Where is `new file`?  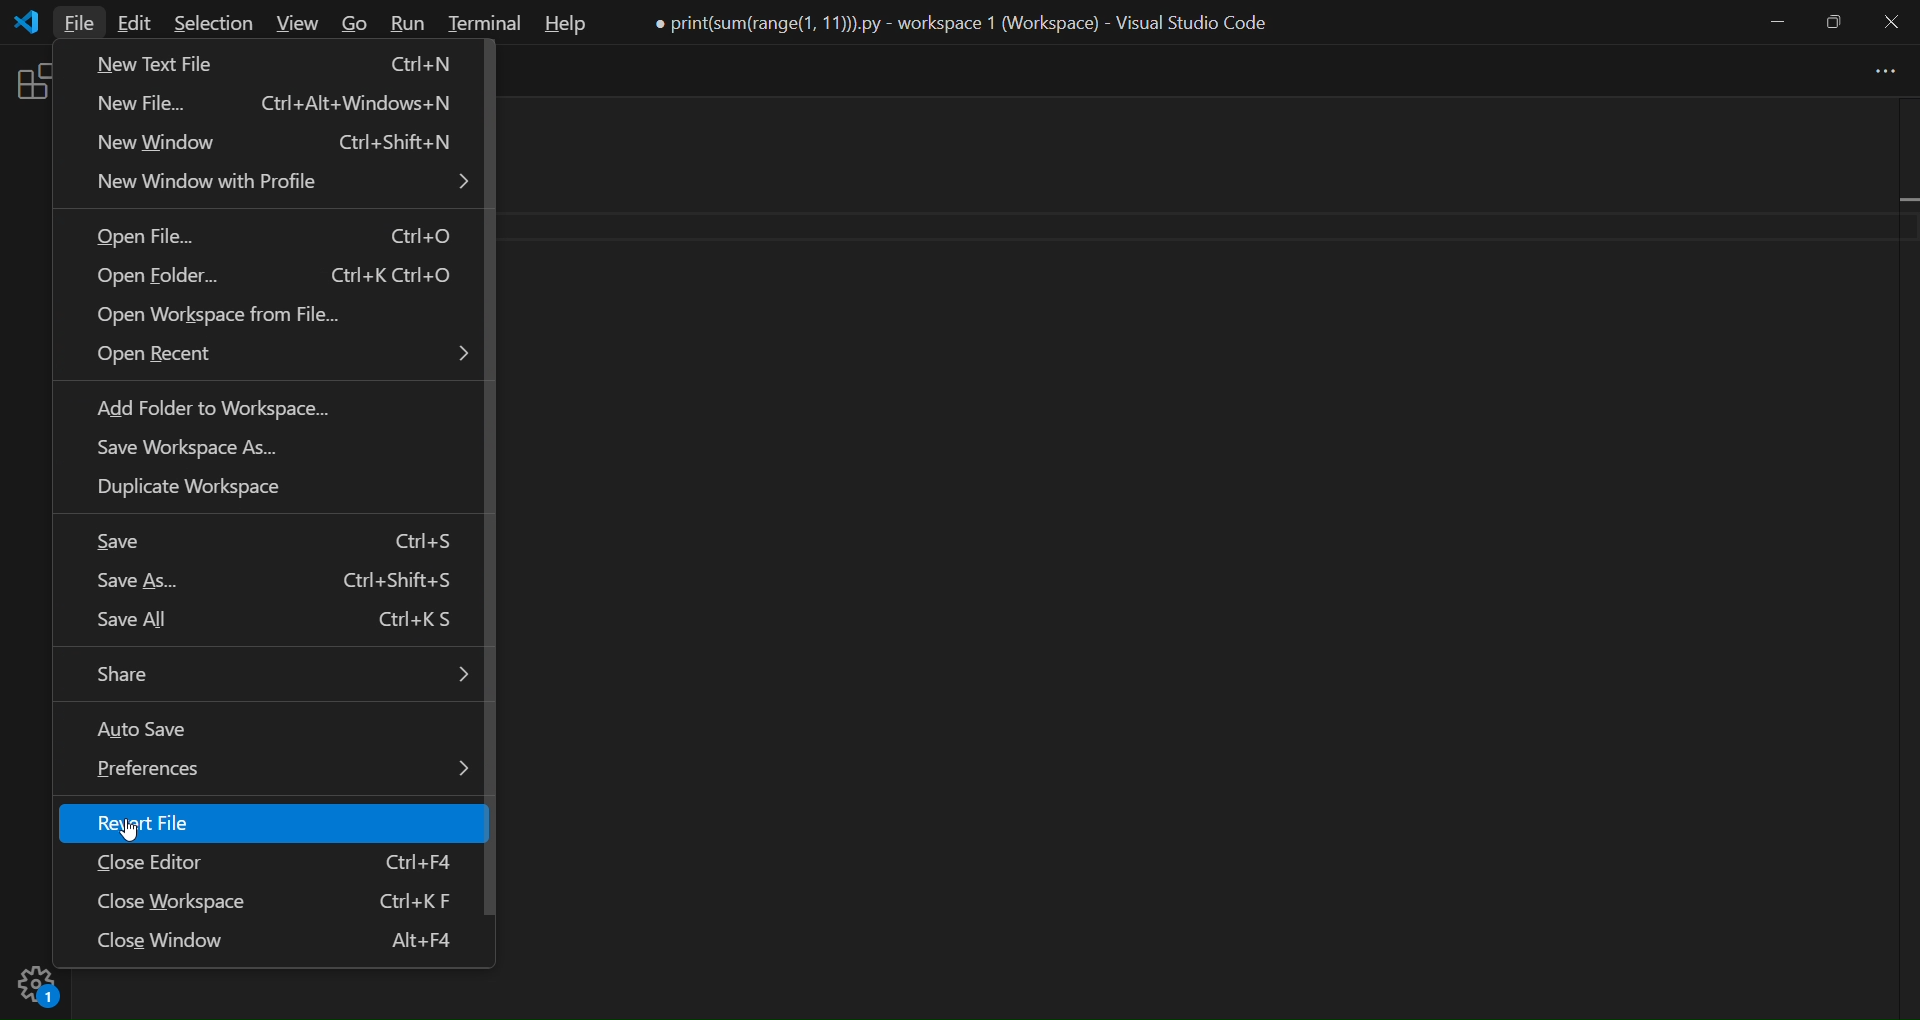 new file is located at coordinates (276, 105).